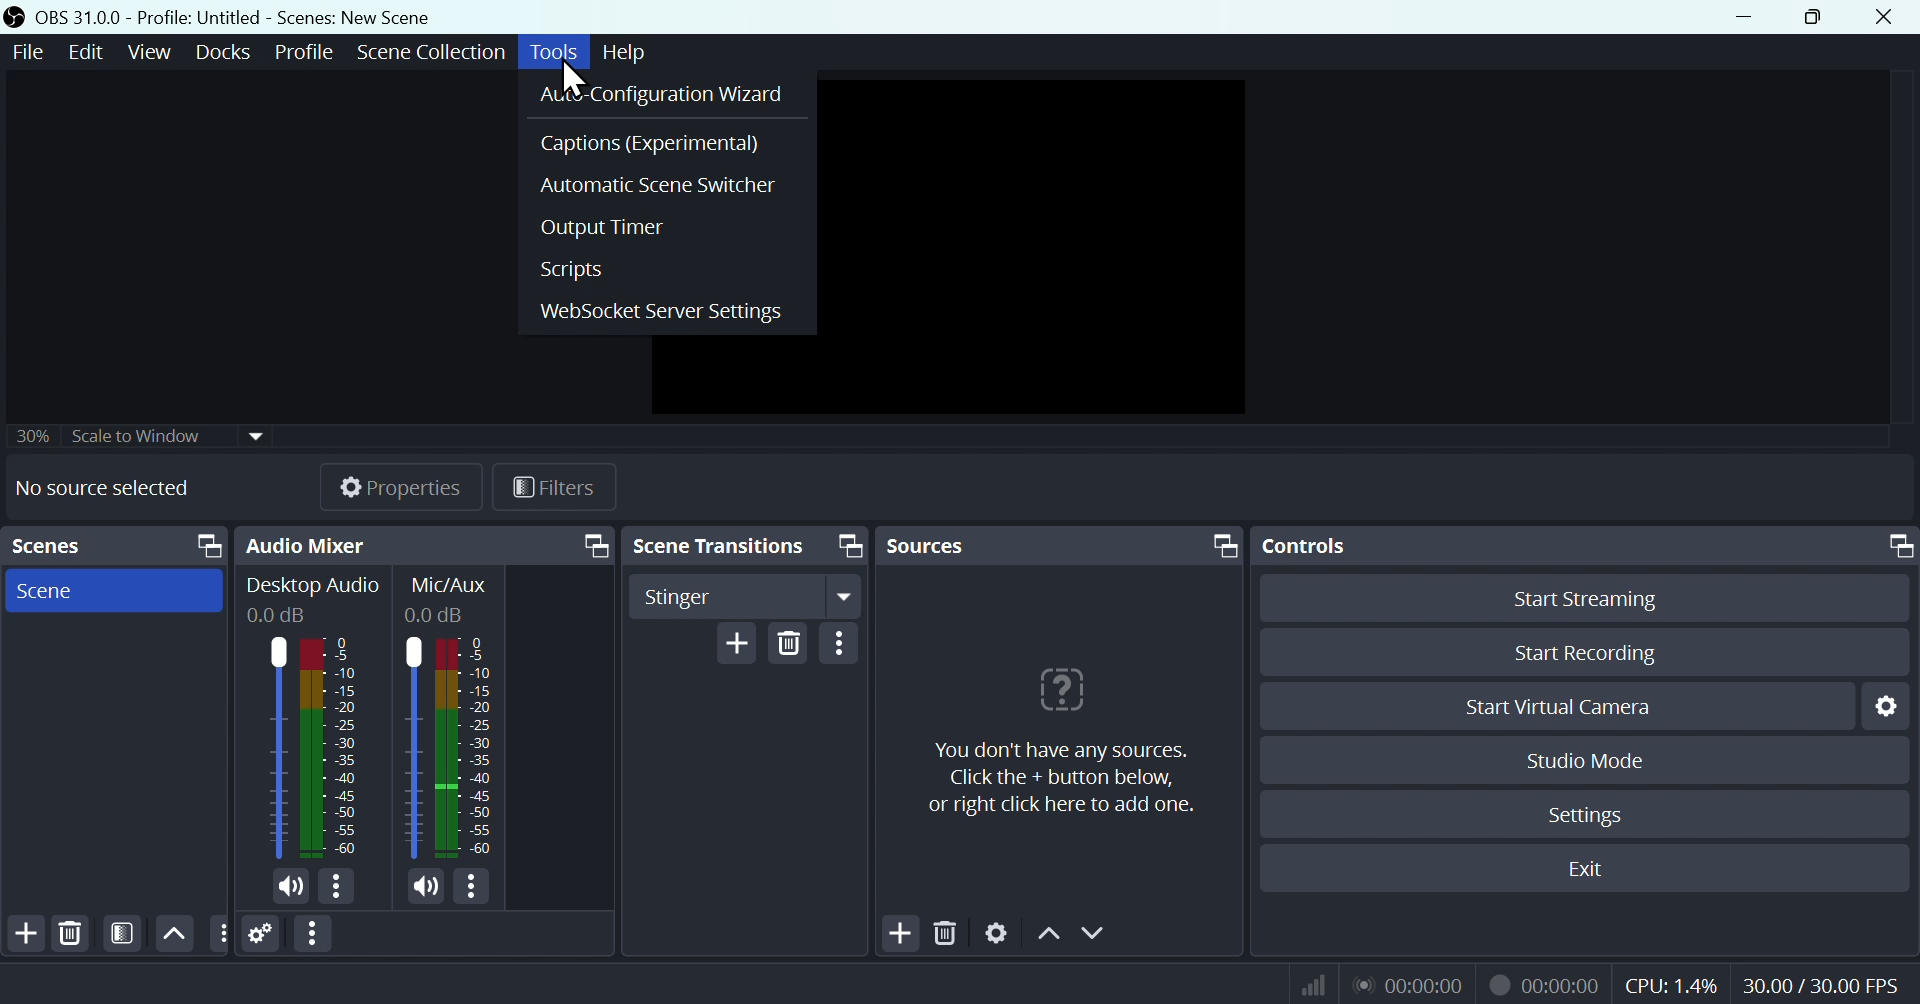 The height and width of the screenshot is (1004, 1920). What do you see at coordinates (1097, 932) in the screenshot?
I see `Down` at bounding box center [1097, 932].